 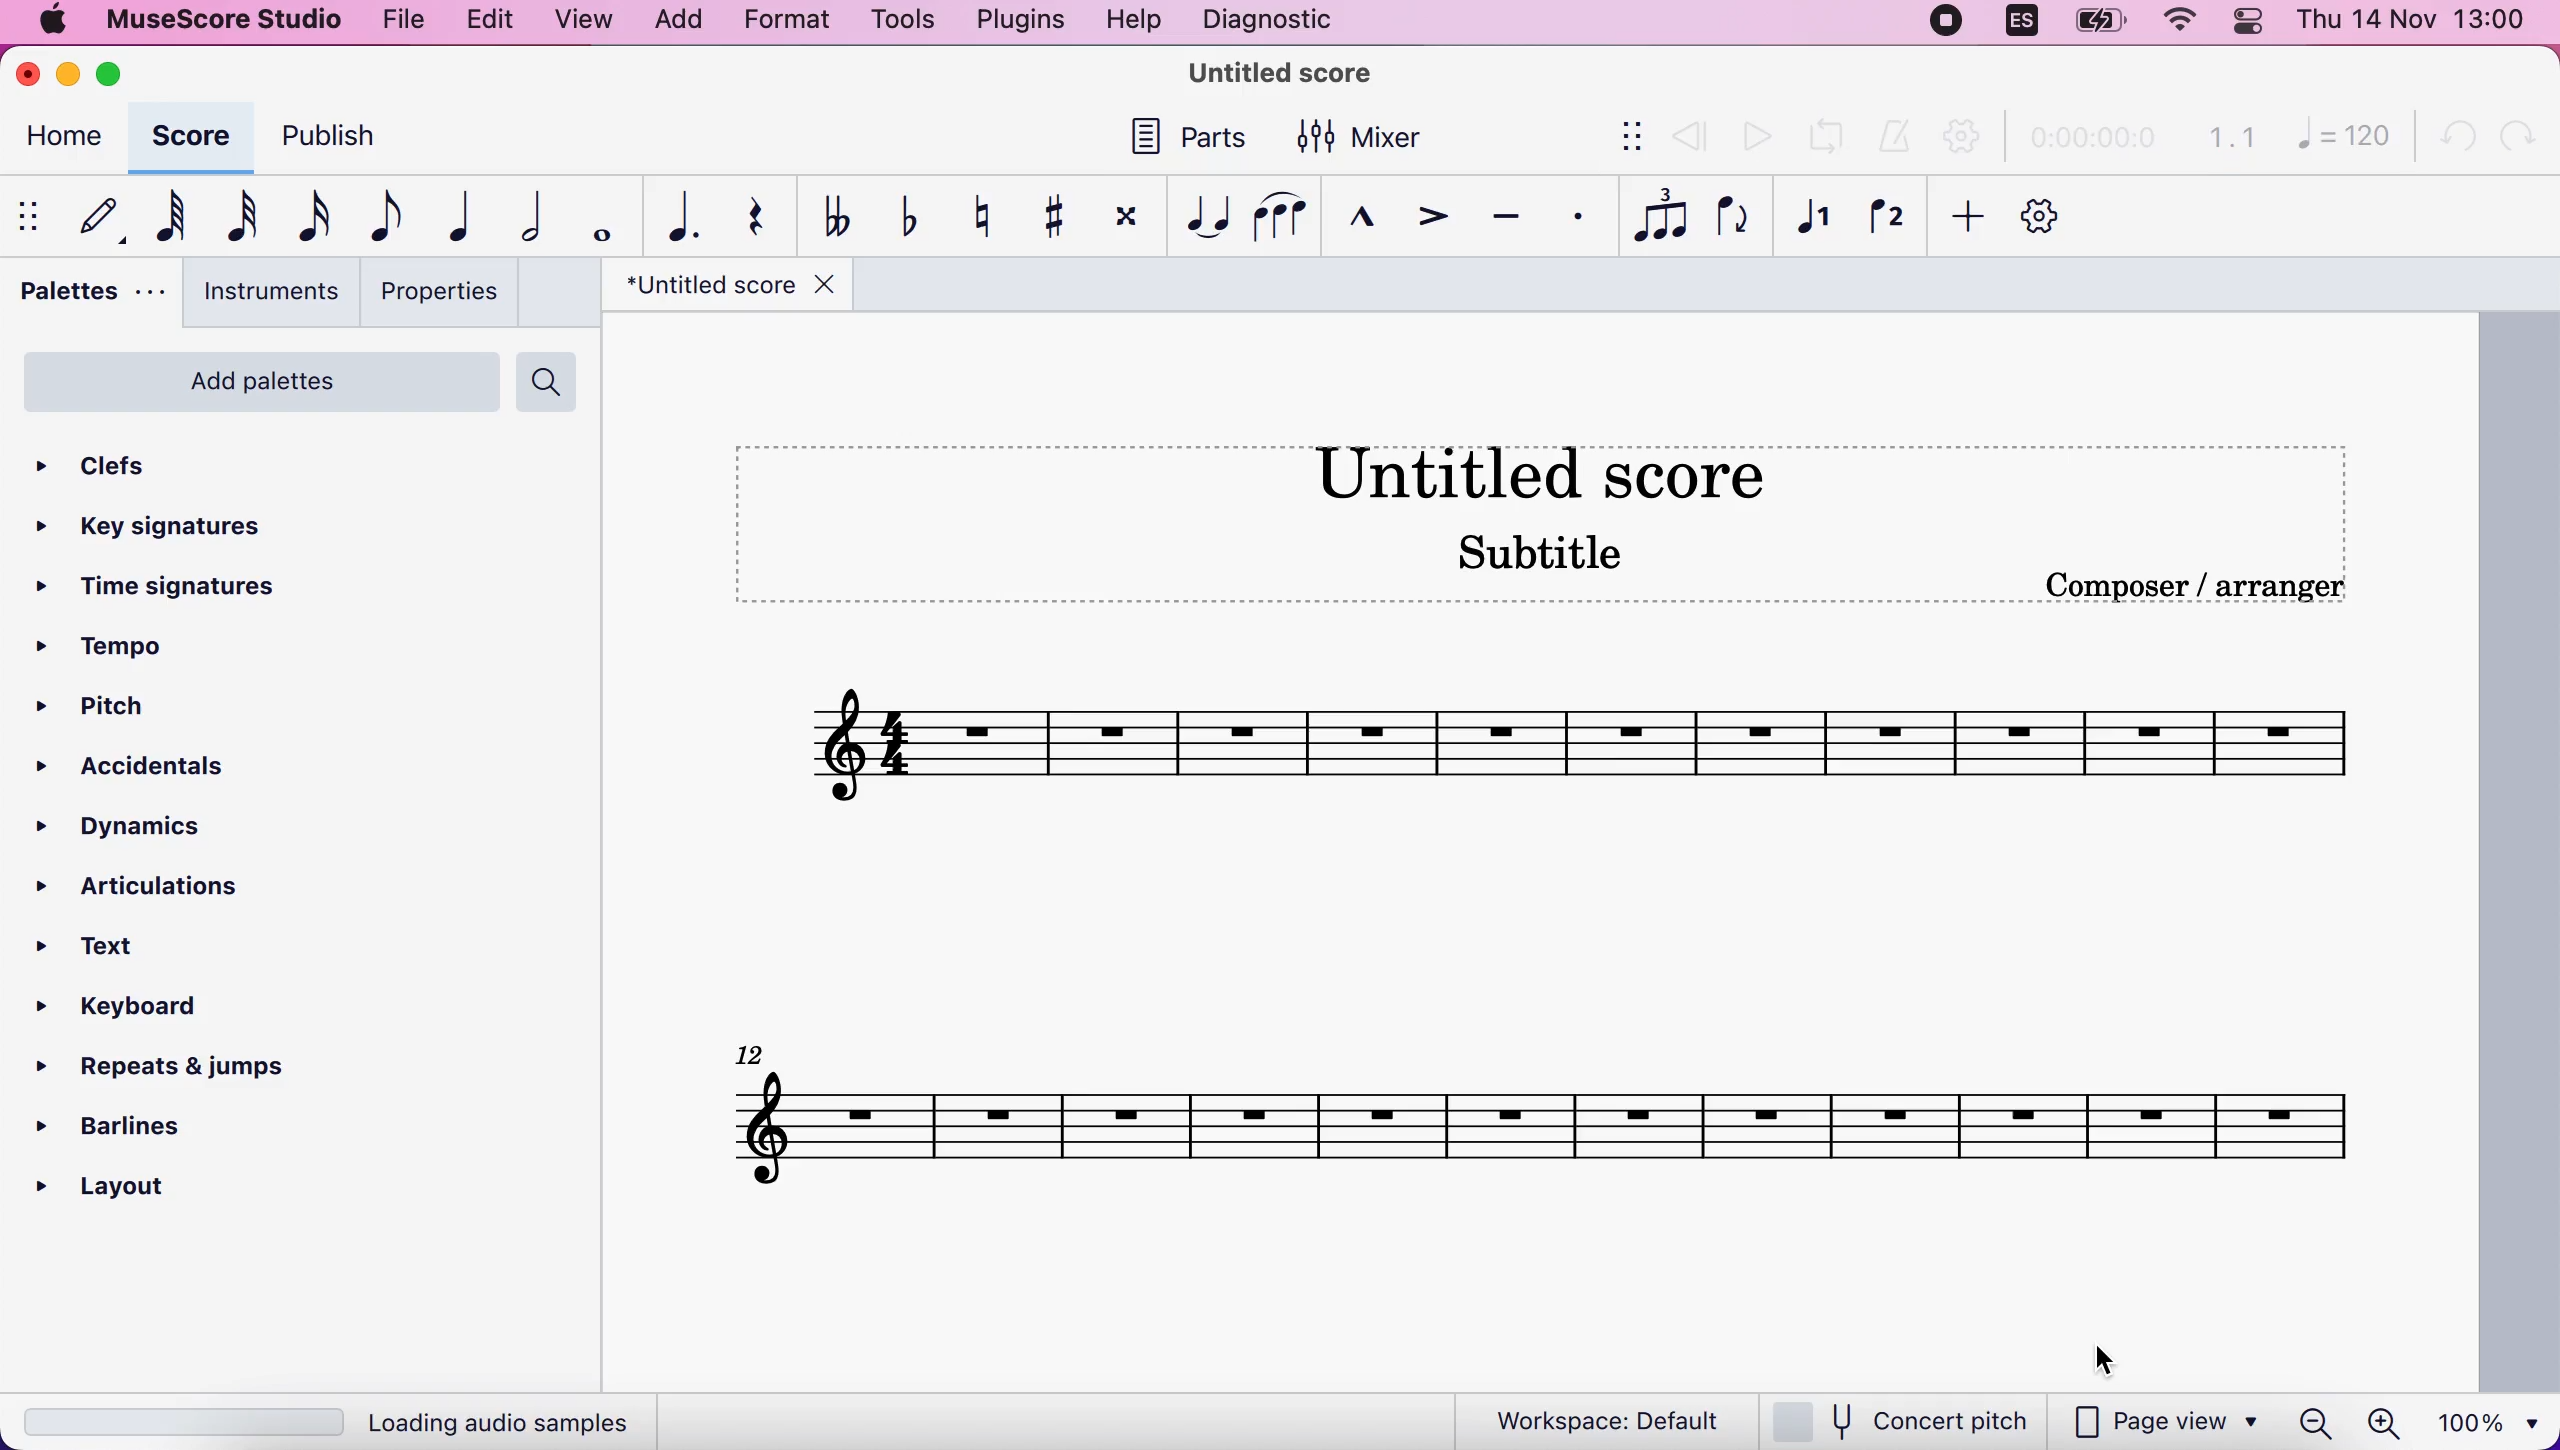 I want to click on mixer, so click(x=1370, y=137).